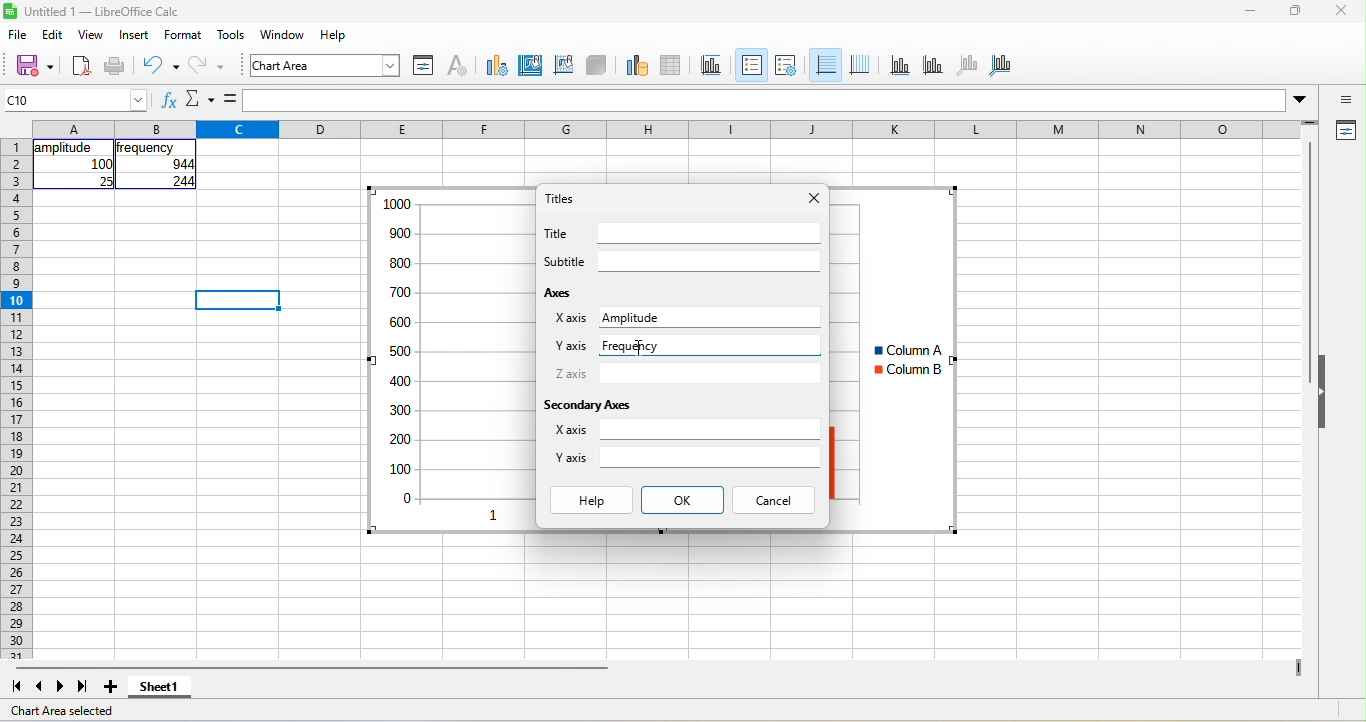 The height and width of the screenshot is (722, 1366). What do you see at coordinates (334, 34) in the screenshot?
I see `help` at bounding box center [334, 34].